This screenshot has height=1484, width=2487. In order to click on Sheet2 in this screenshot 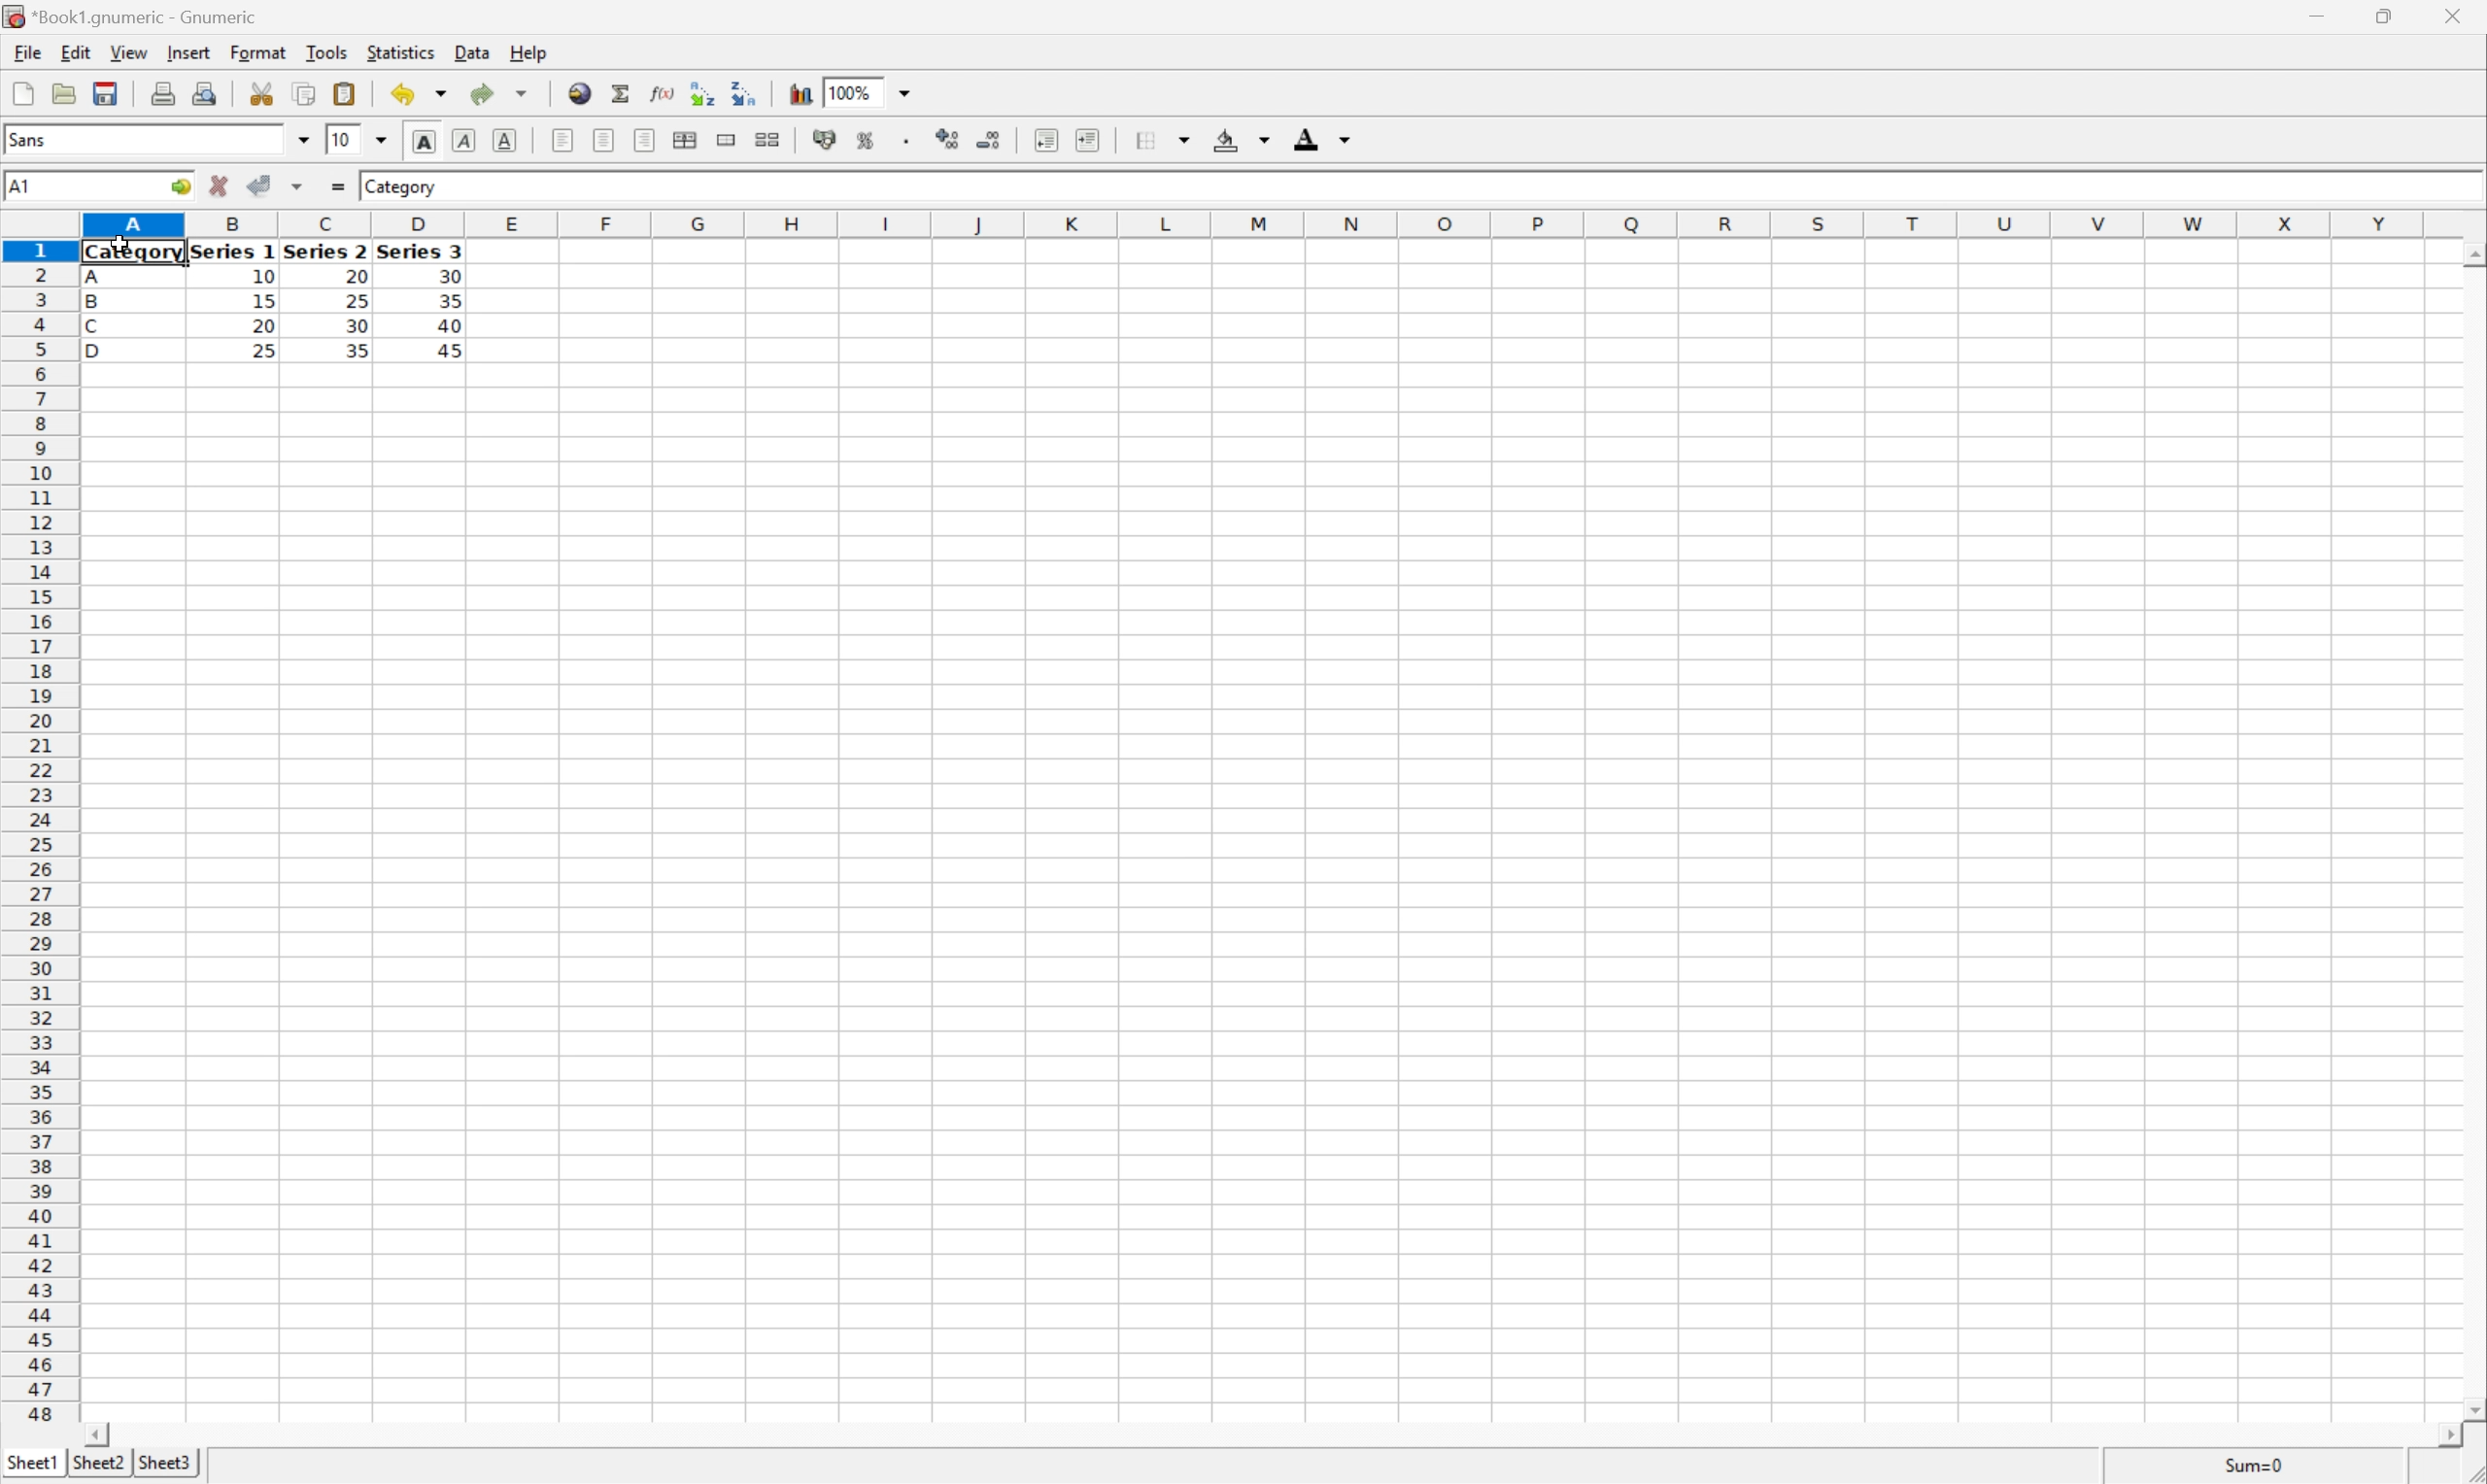, I will do `click(98, 1463)`.